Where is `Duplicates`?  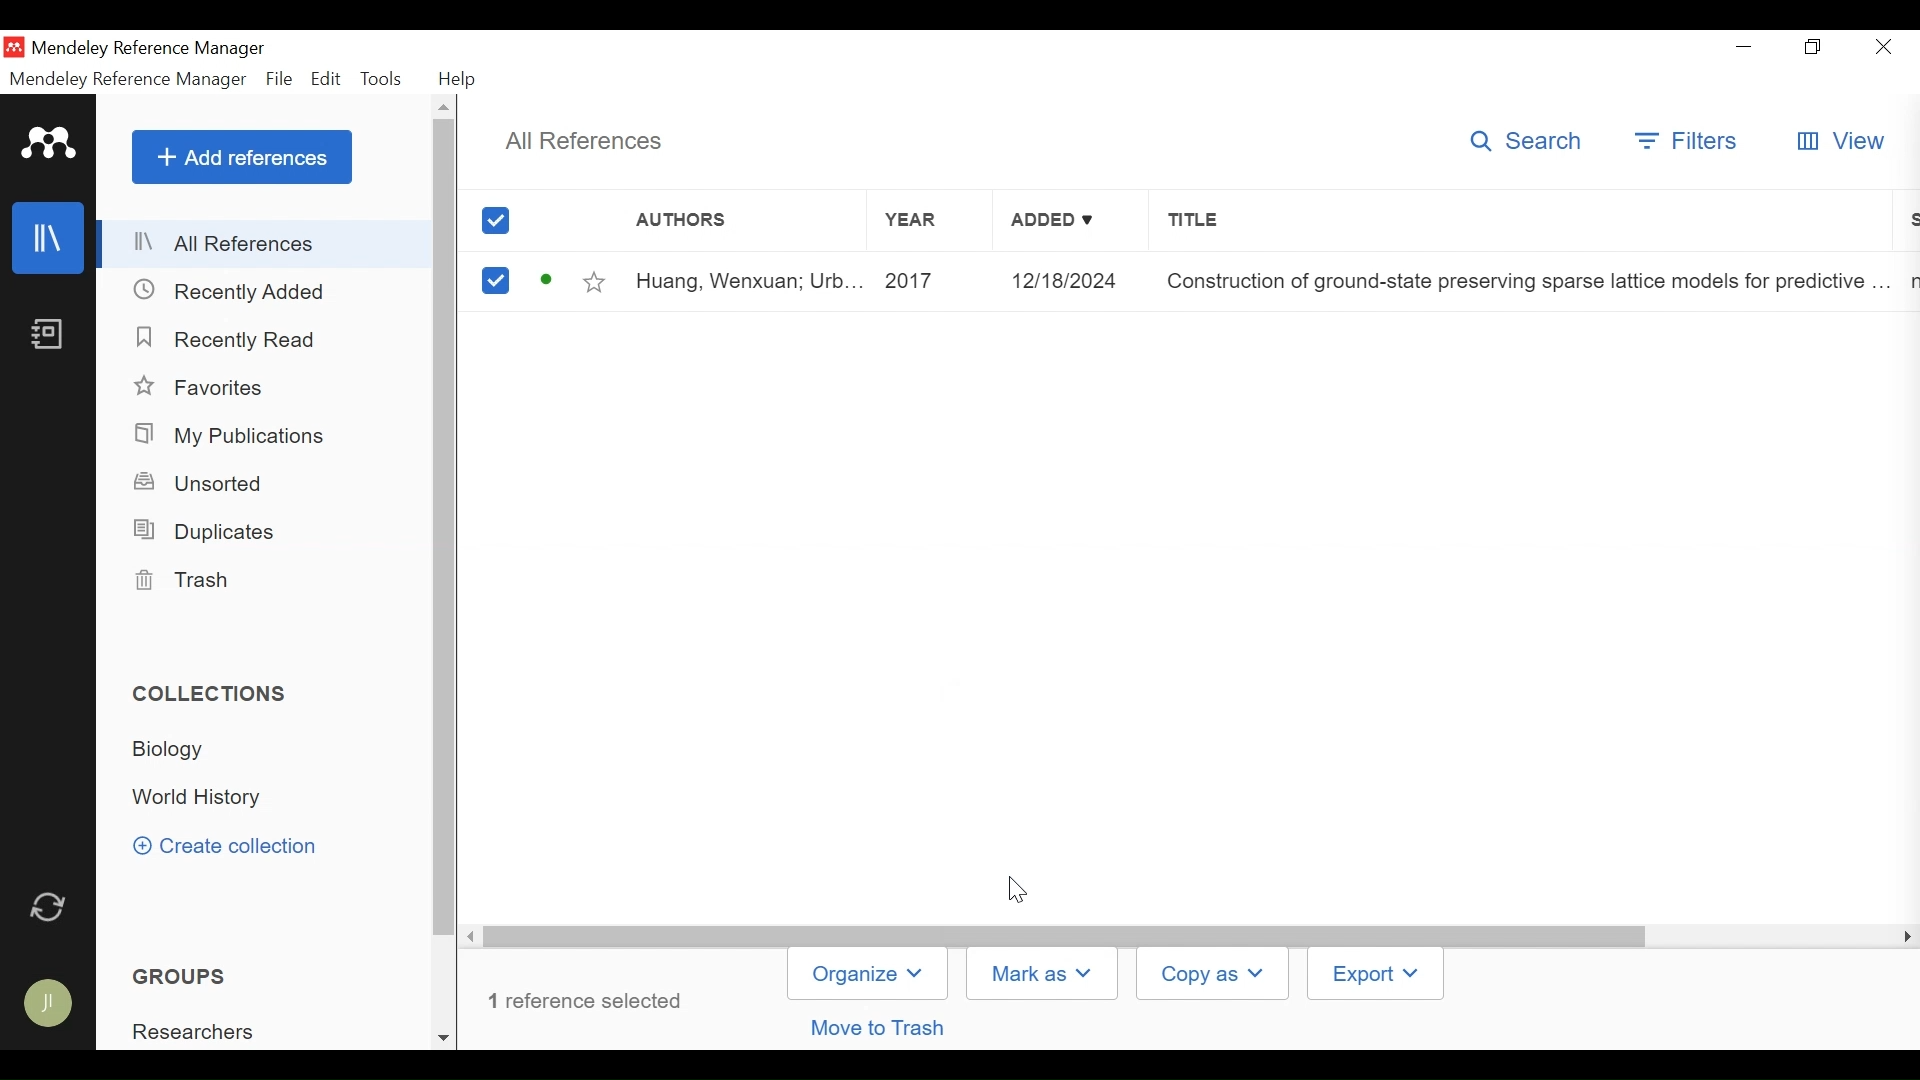
Duplicates is located at coordinates (207, 531).